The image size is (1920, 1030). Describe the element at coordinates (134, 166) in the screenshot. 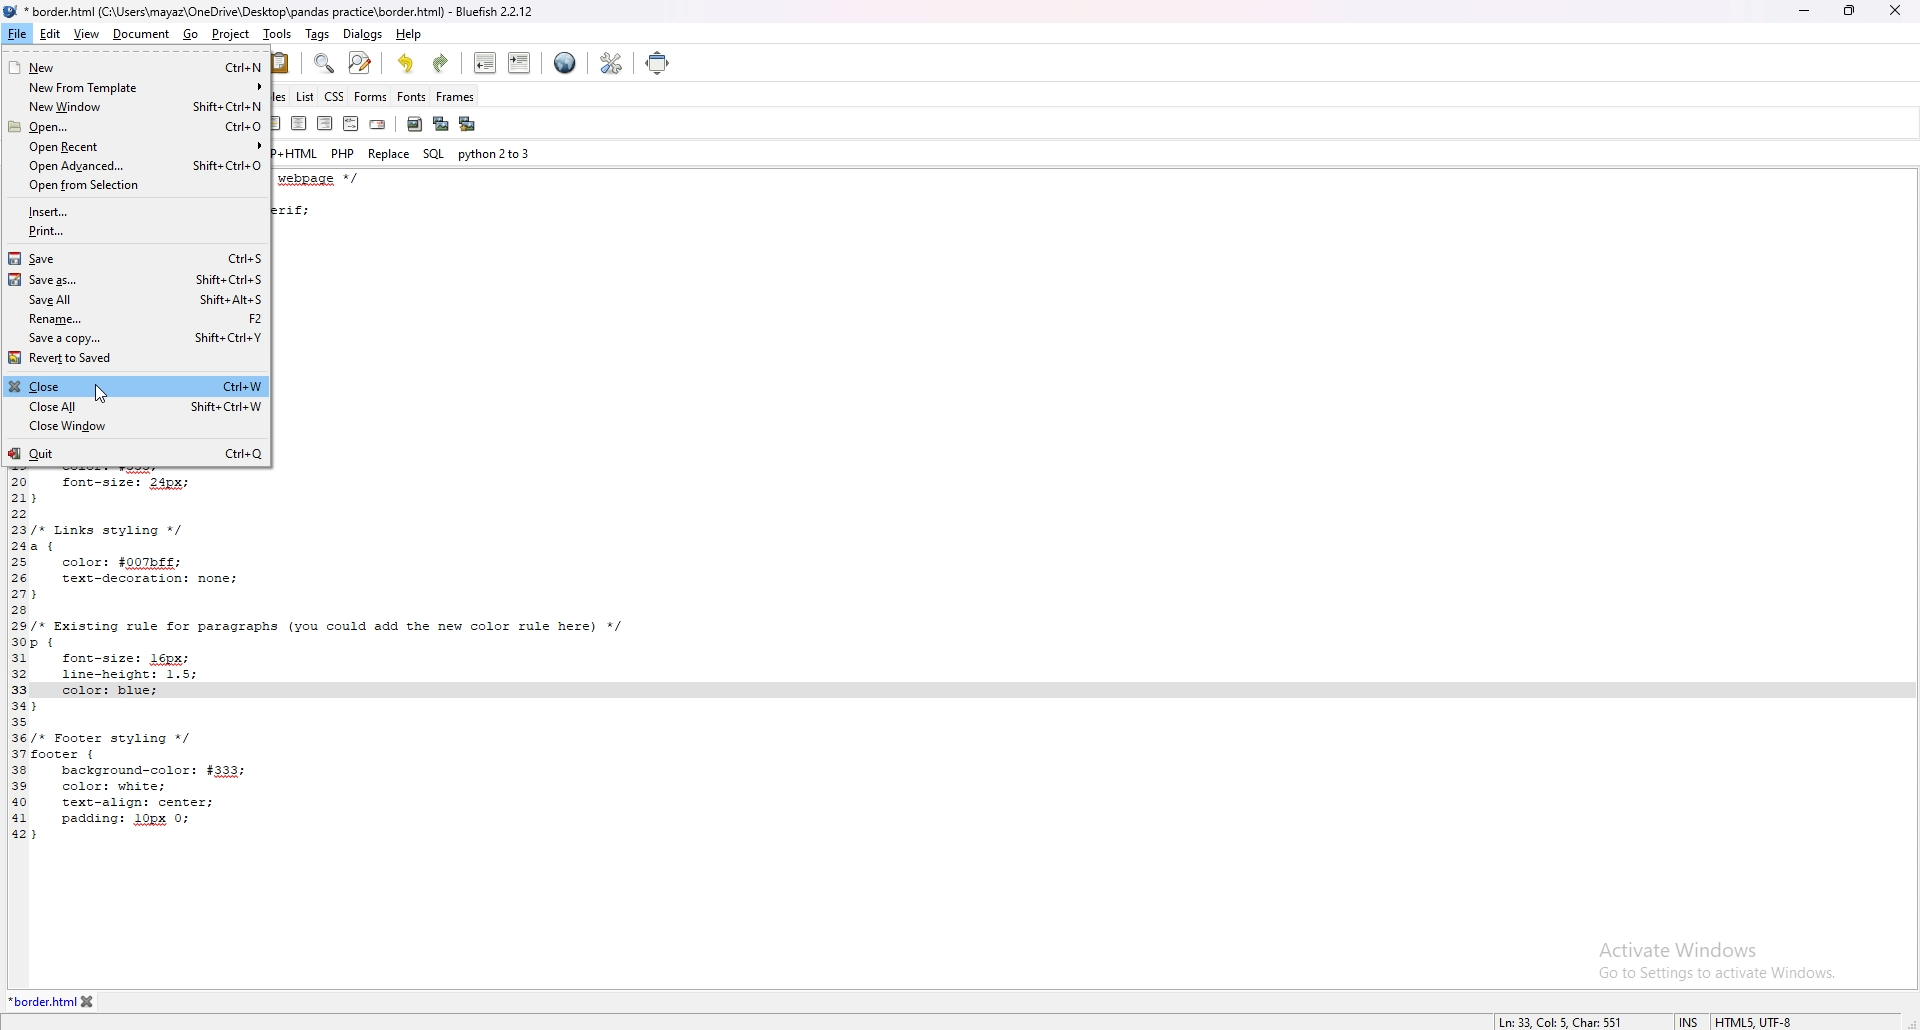

I see `open advanced` at that location.